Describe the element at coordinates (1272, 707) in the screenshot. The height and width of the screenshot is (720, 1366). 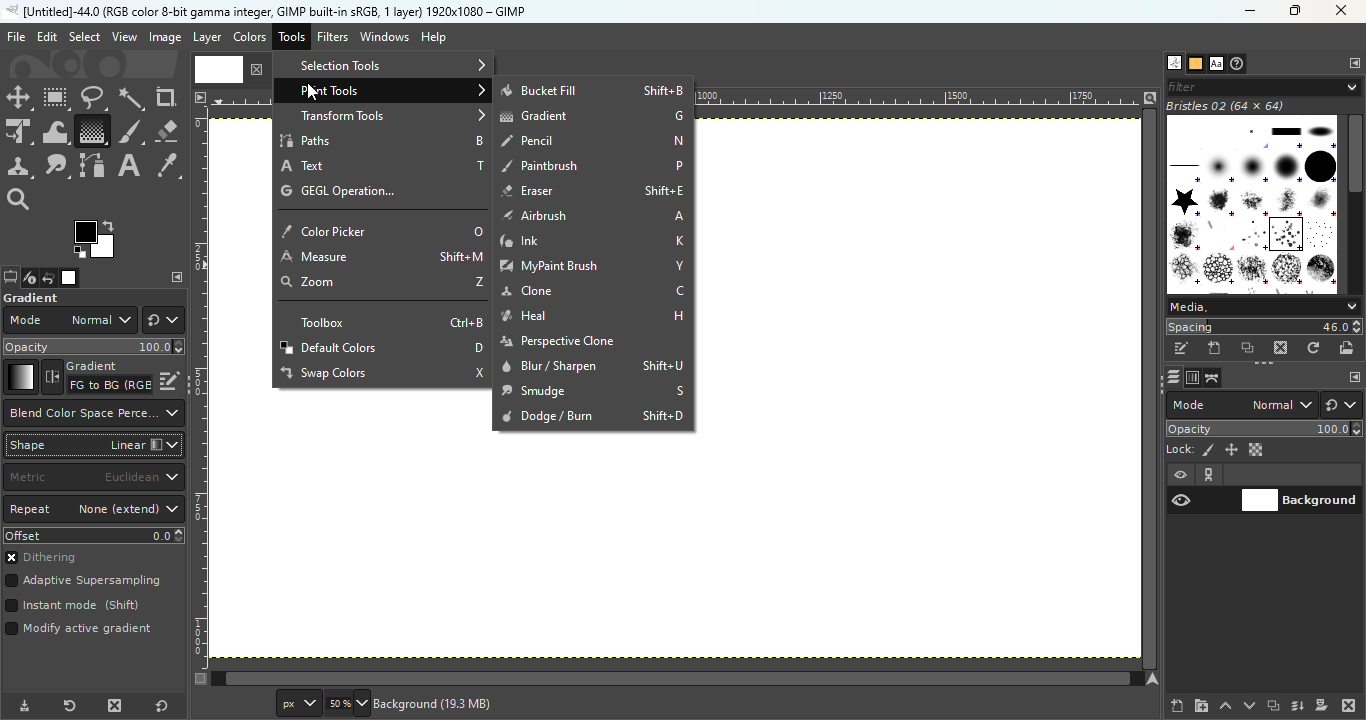
I see `Create a duplicate of the layer and add it to the image` at that location.